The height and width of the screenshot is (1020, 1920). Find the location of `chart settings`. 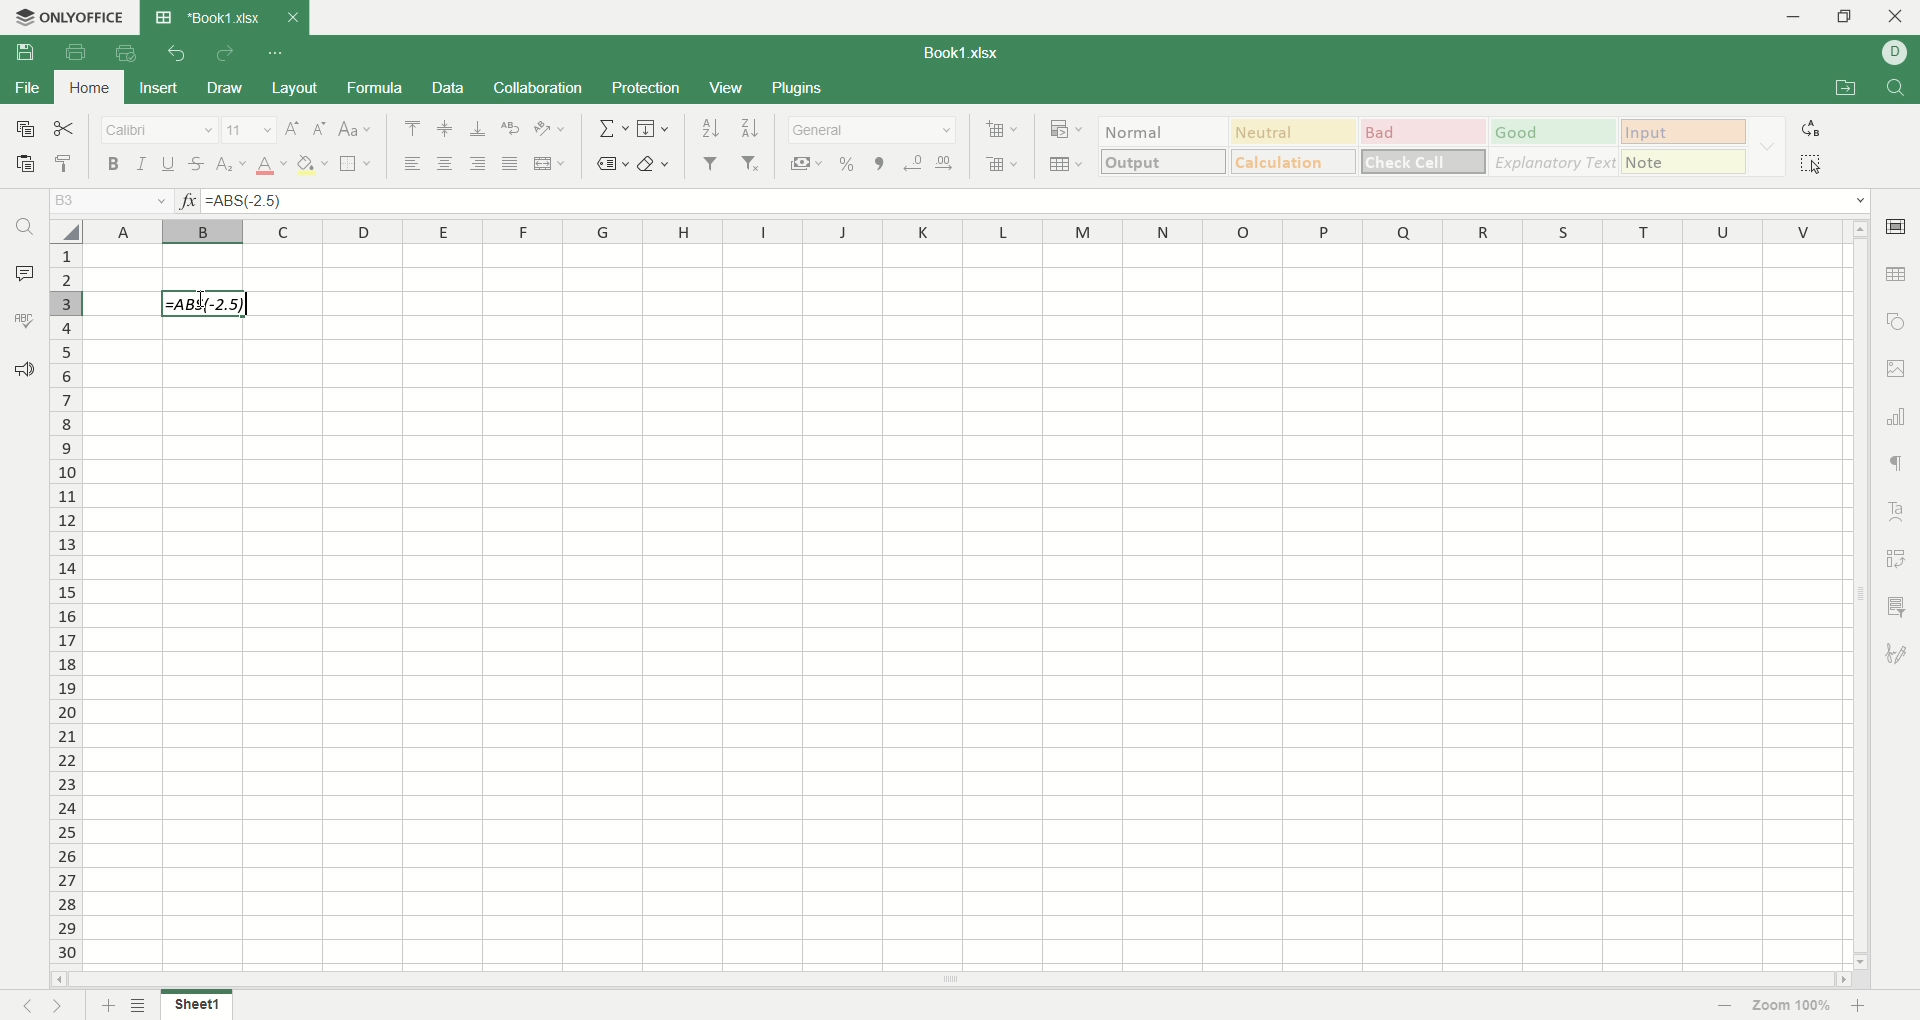

chart settings is located at coordinates (1898, 417).